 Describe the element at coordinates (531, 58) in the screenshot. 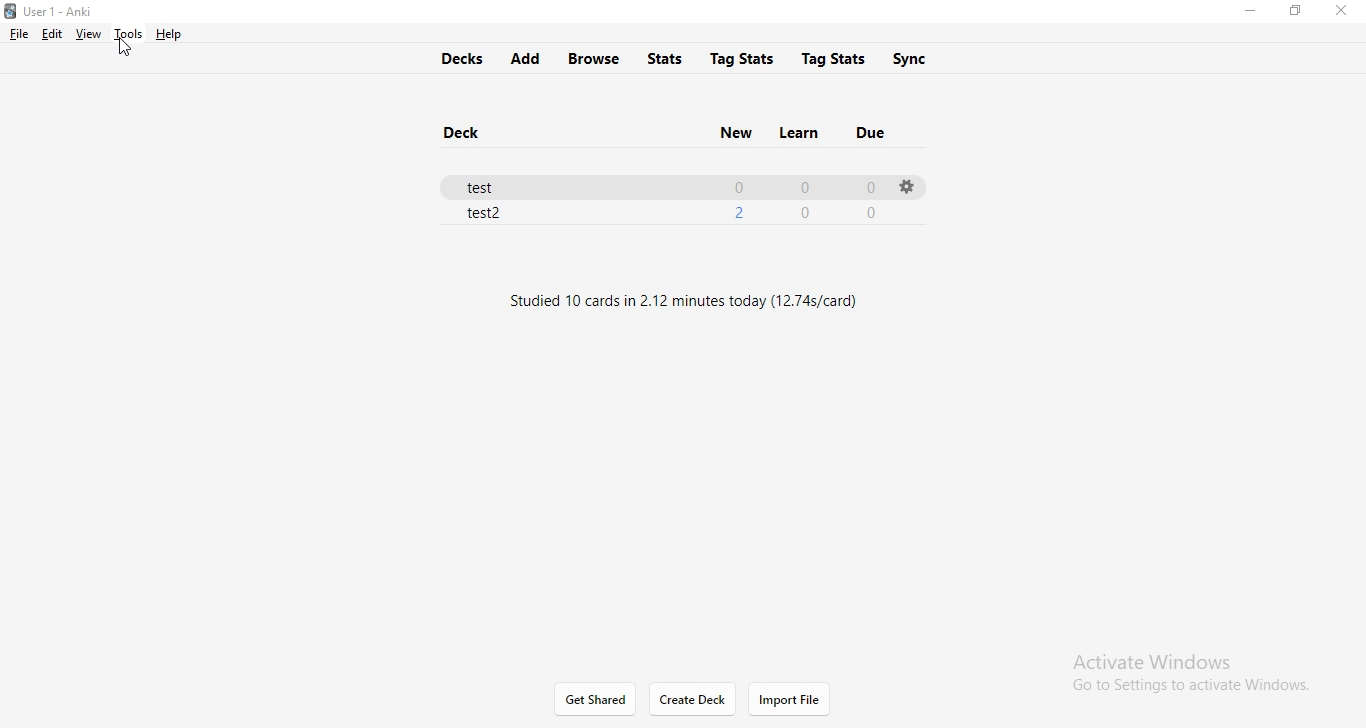

I see `add` at that location.